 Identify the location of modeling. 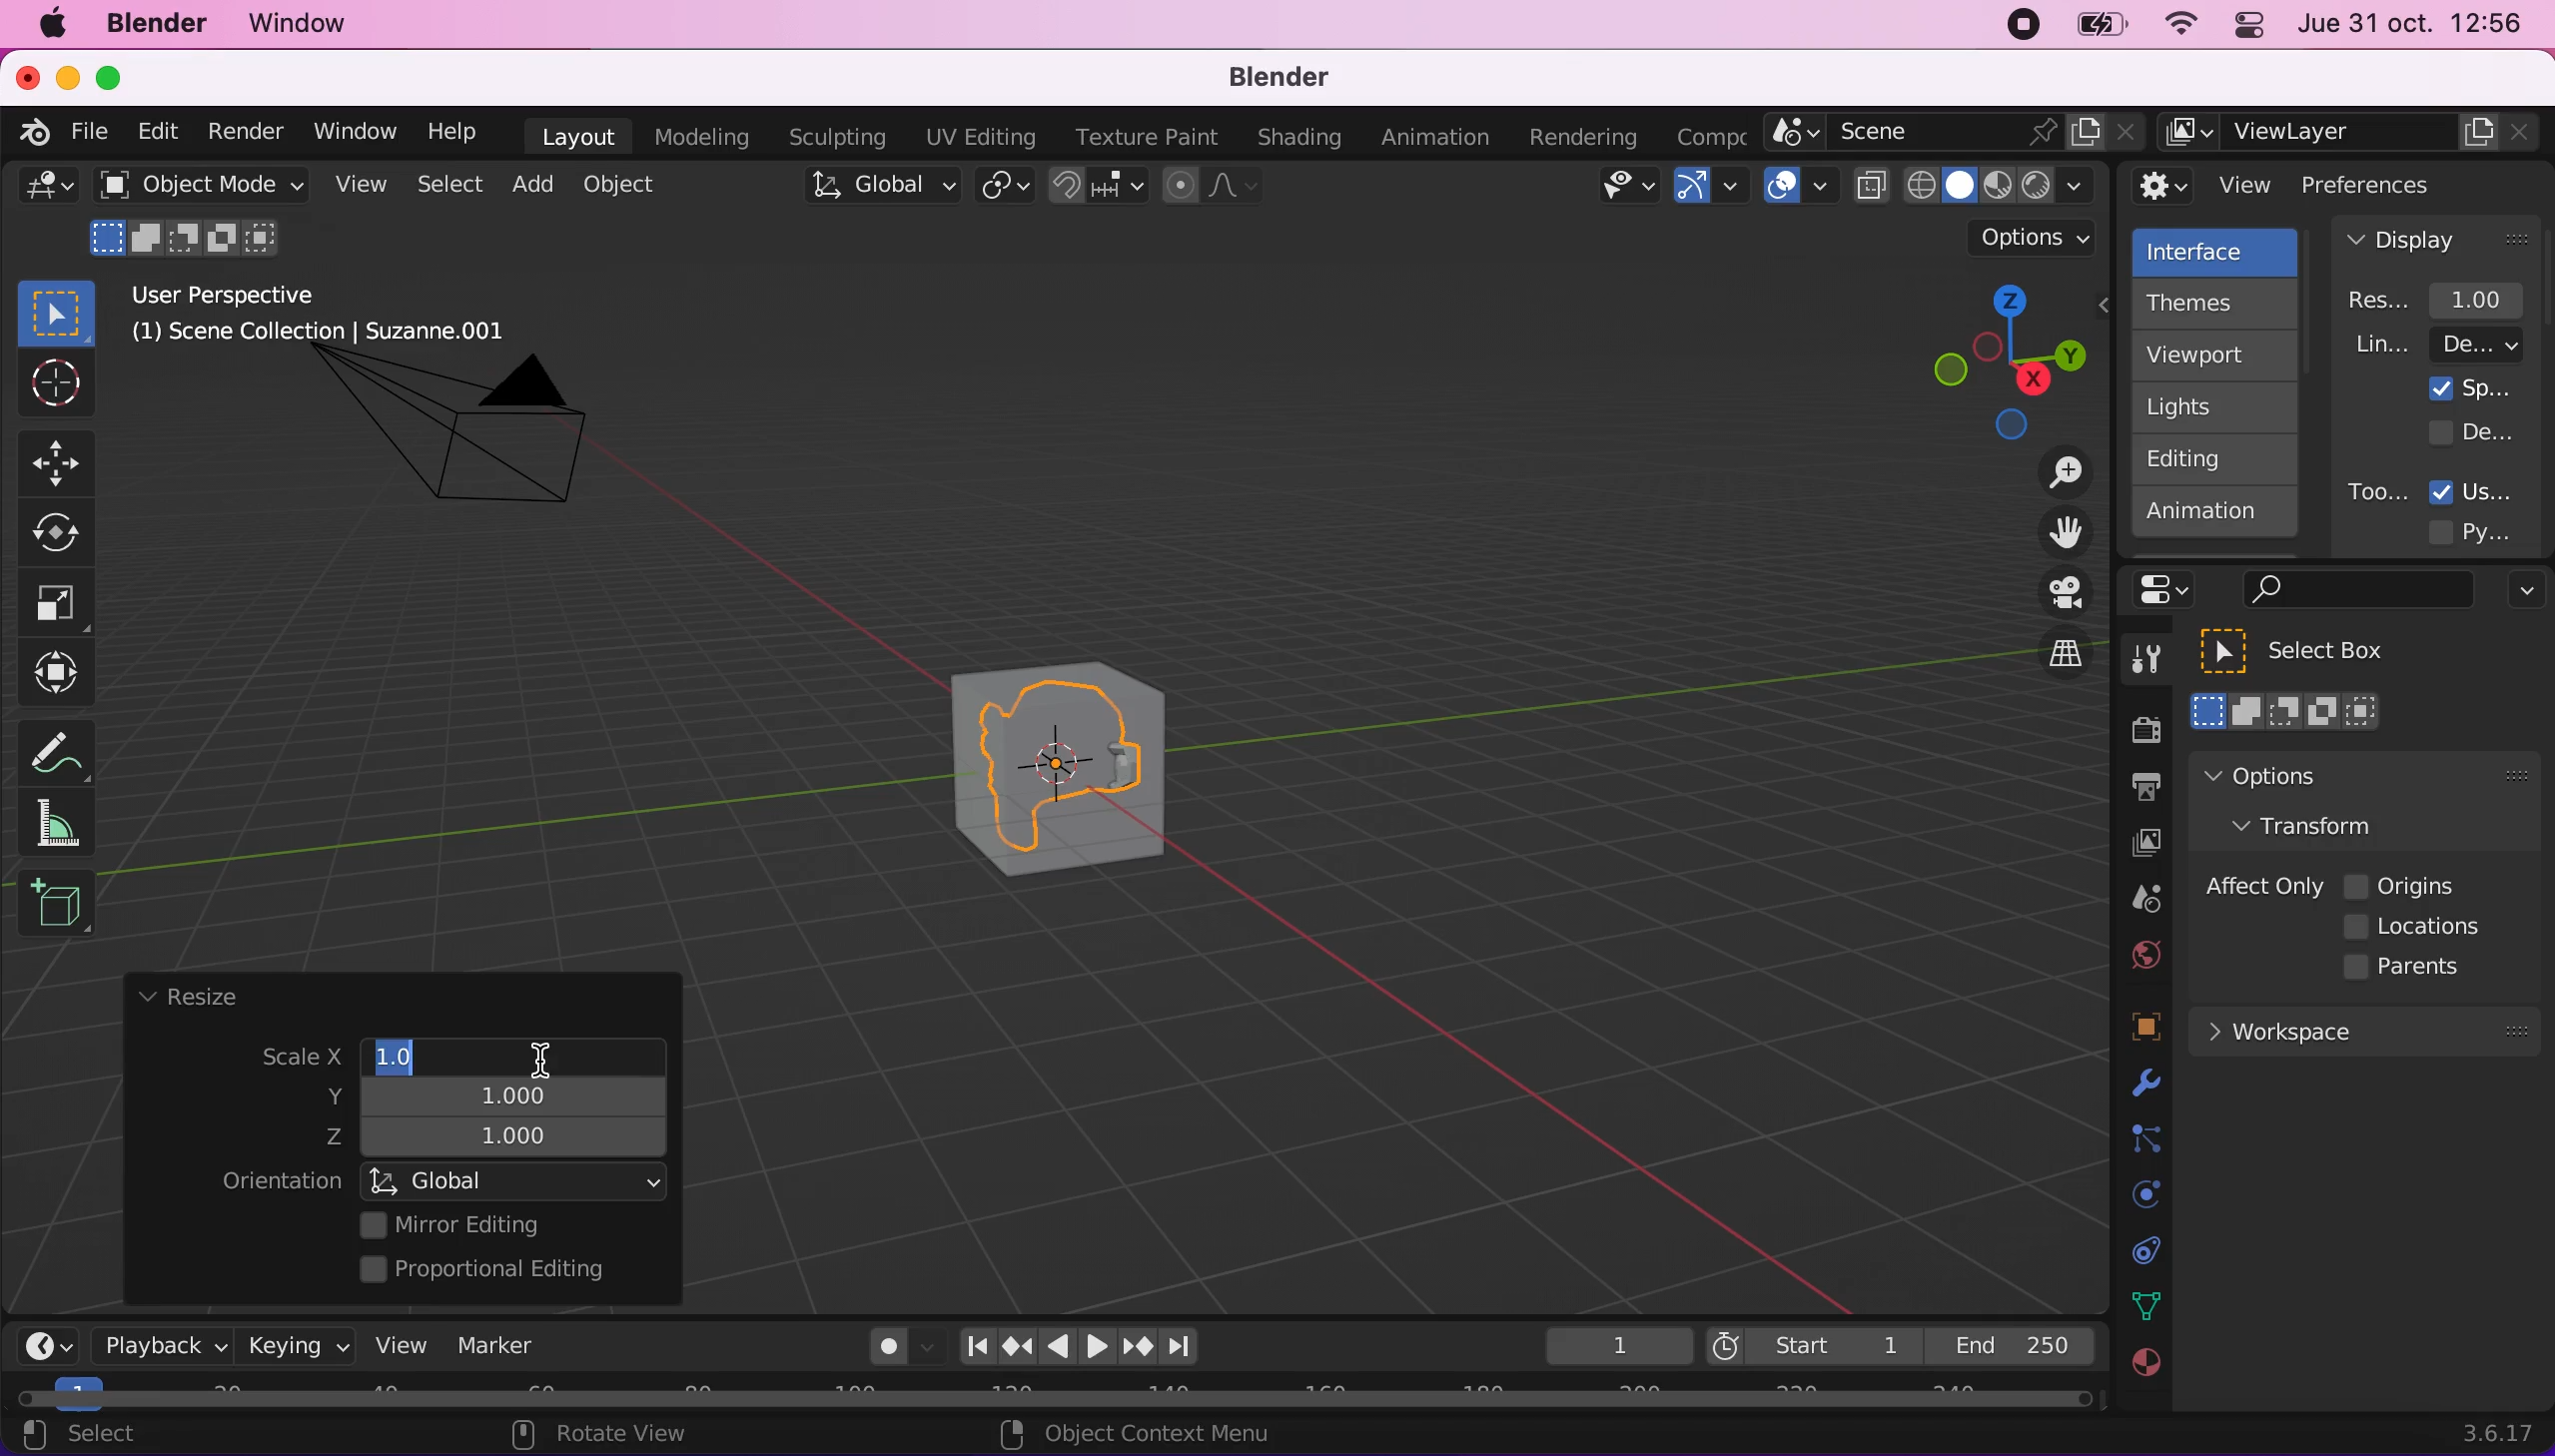
(698, 138).